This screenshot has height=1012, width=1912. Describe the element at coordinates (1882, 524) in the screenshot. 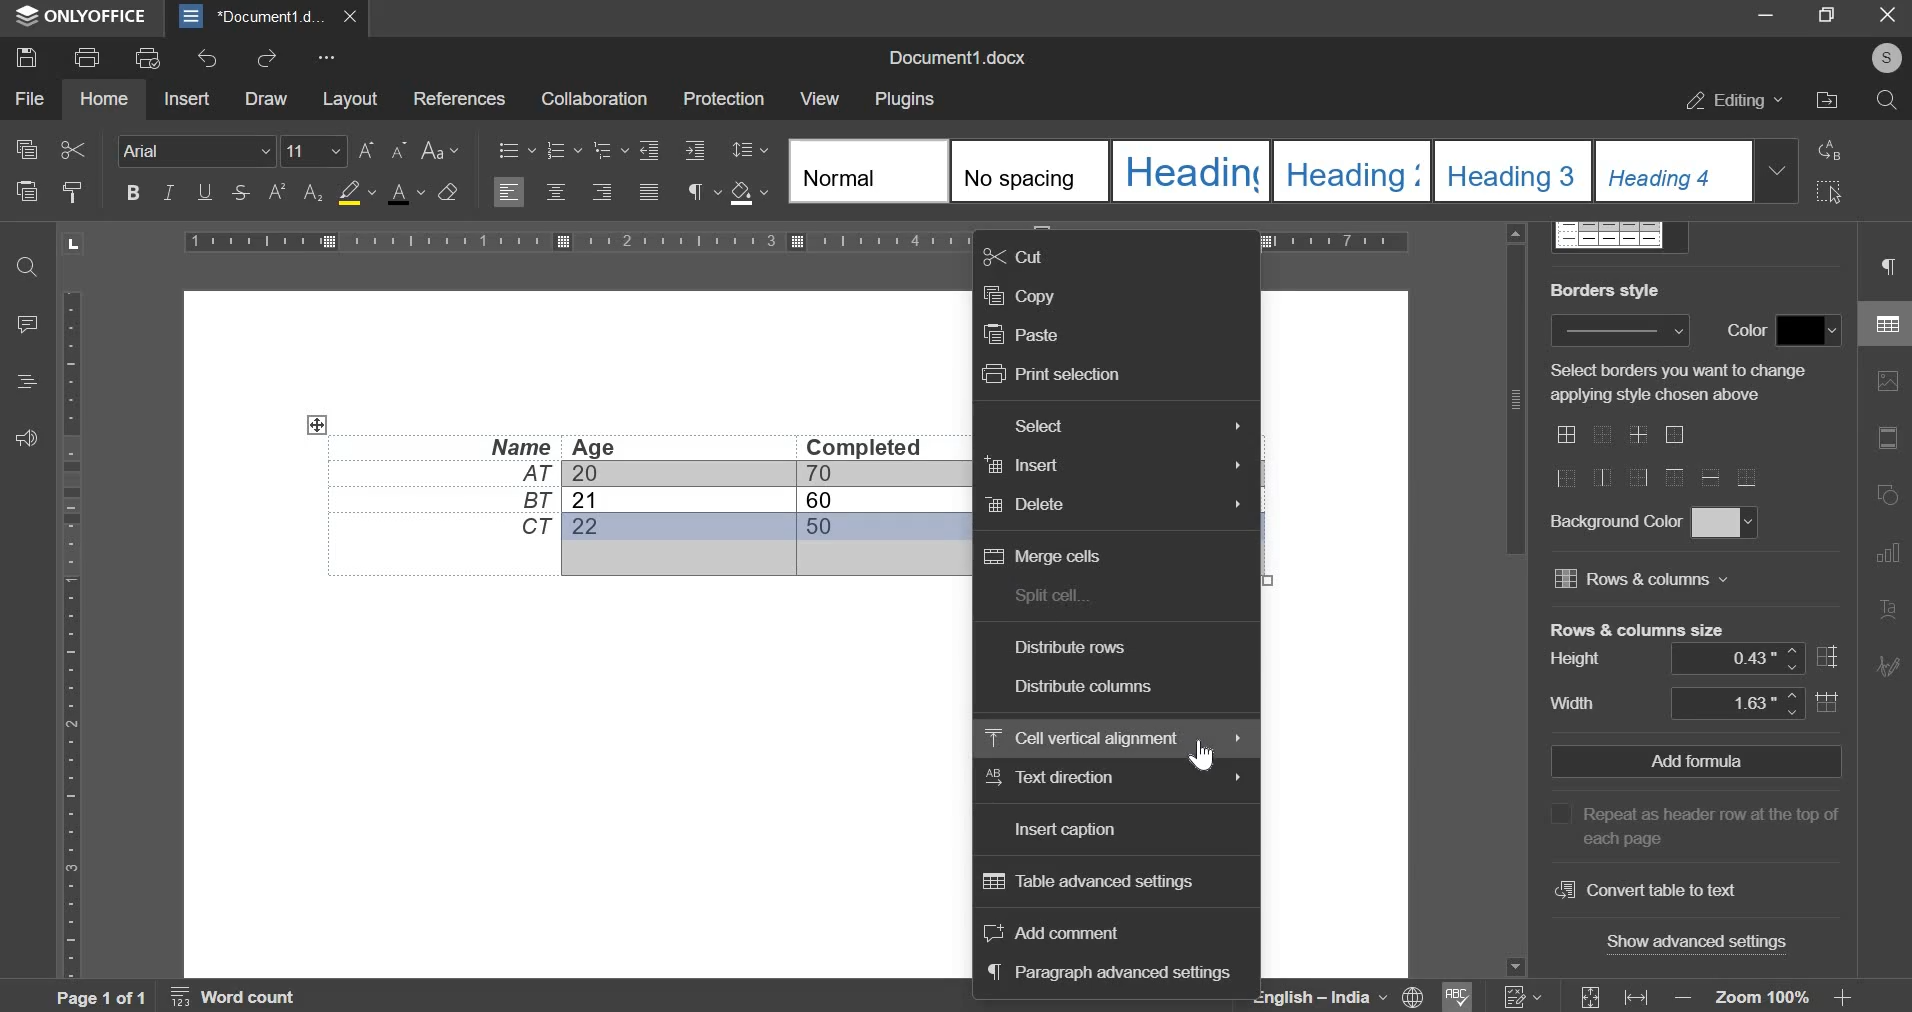

I see `right side bar` at that location.